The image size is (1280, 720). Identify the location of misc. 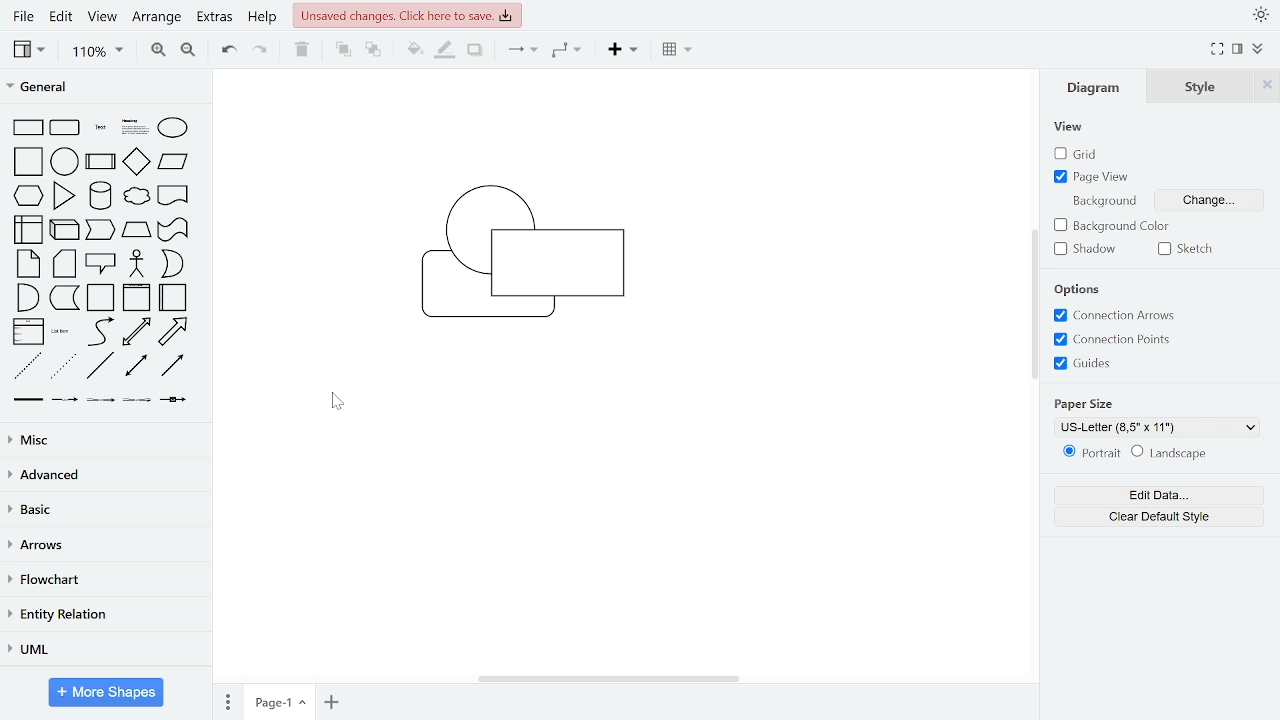
(107, 438).